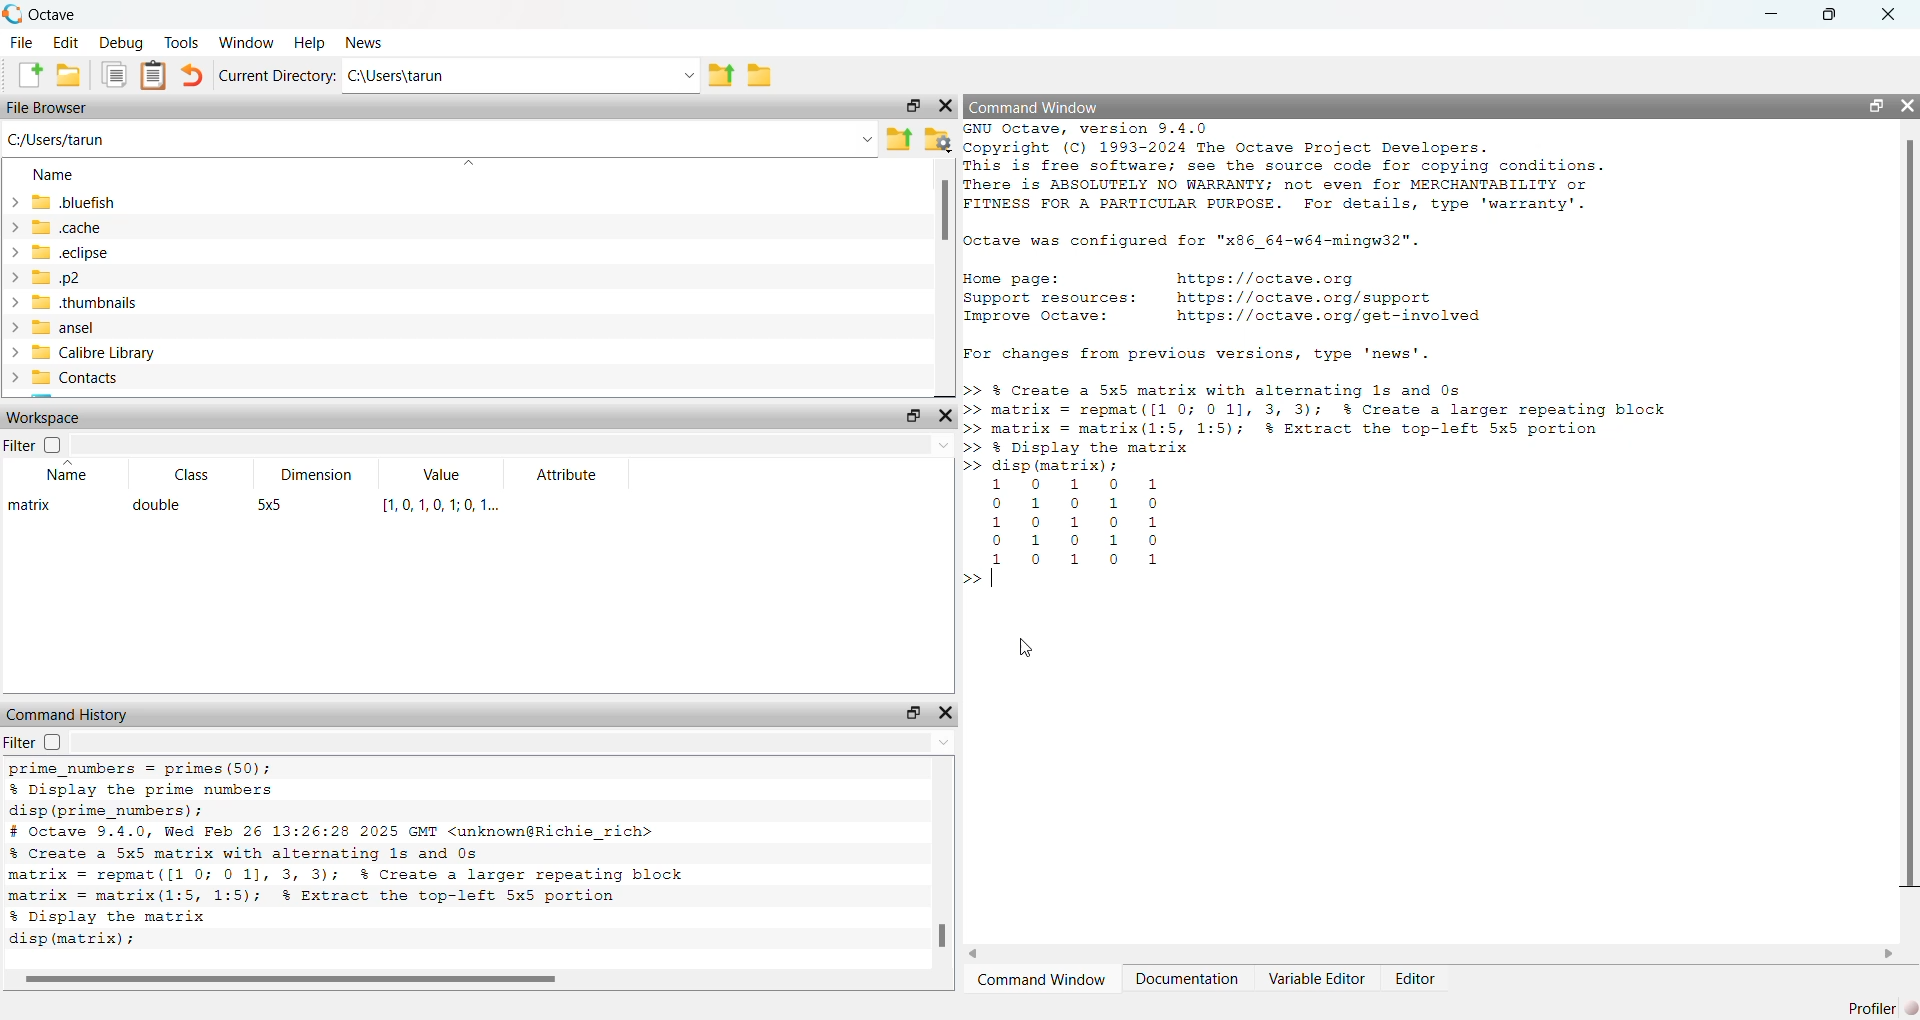 This screenshot has height=1020, width=1920. Describe the element at coordinates (946, 415) in the screenshot. I see `close` at that location.